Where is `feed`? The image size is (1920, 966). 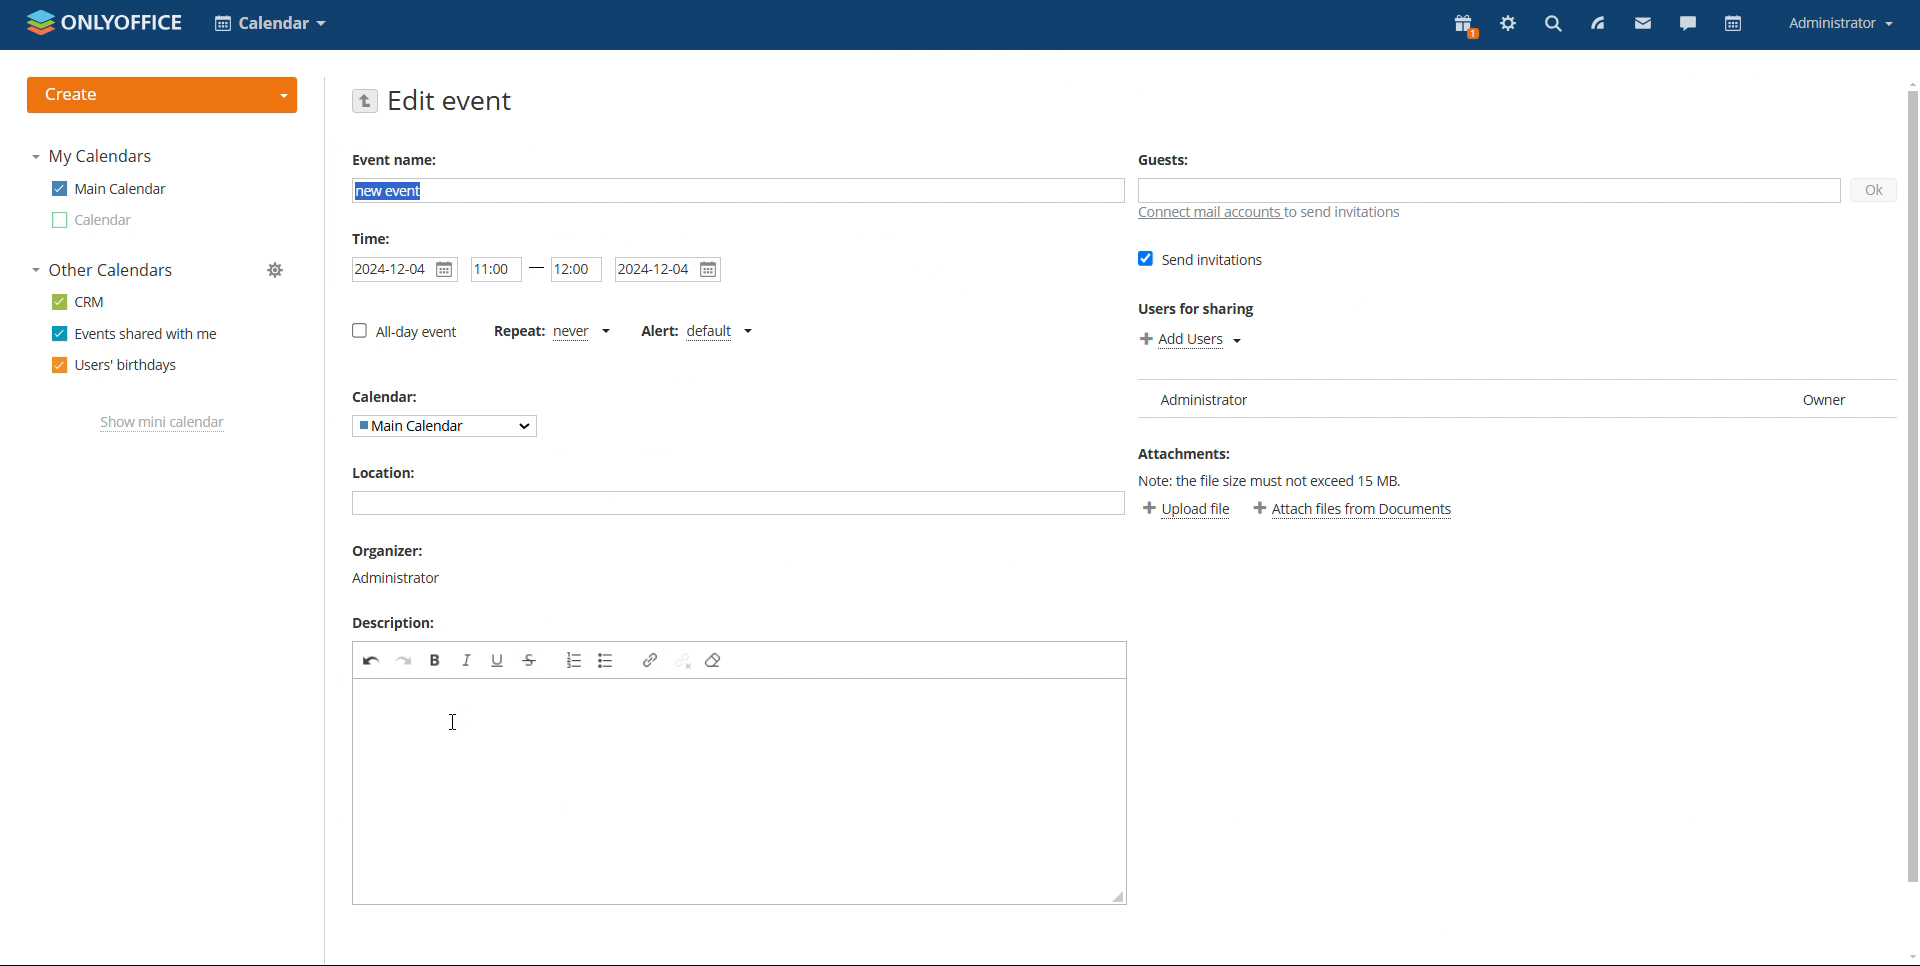
feed is located at coordinates (1598, 25).